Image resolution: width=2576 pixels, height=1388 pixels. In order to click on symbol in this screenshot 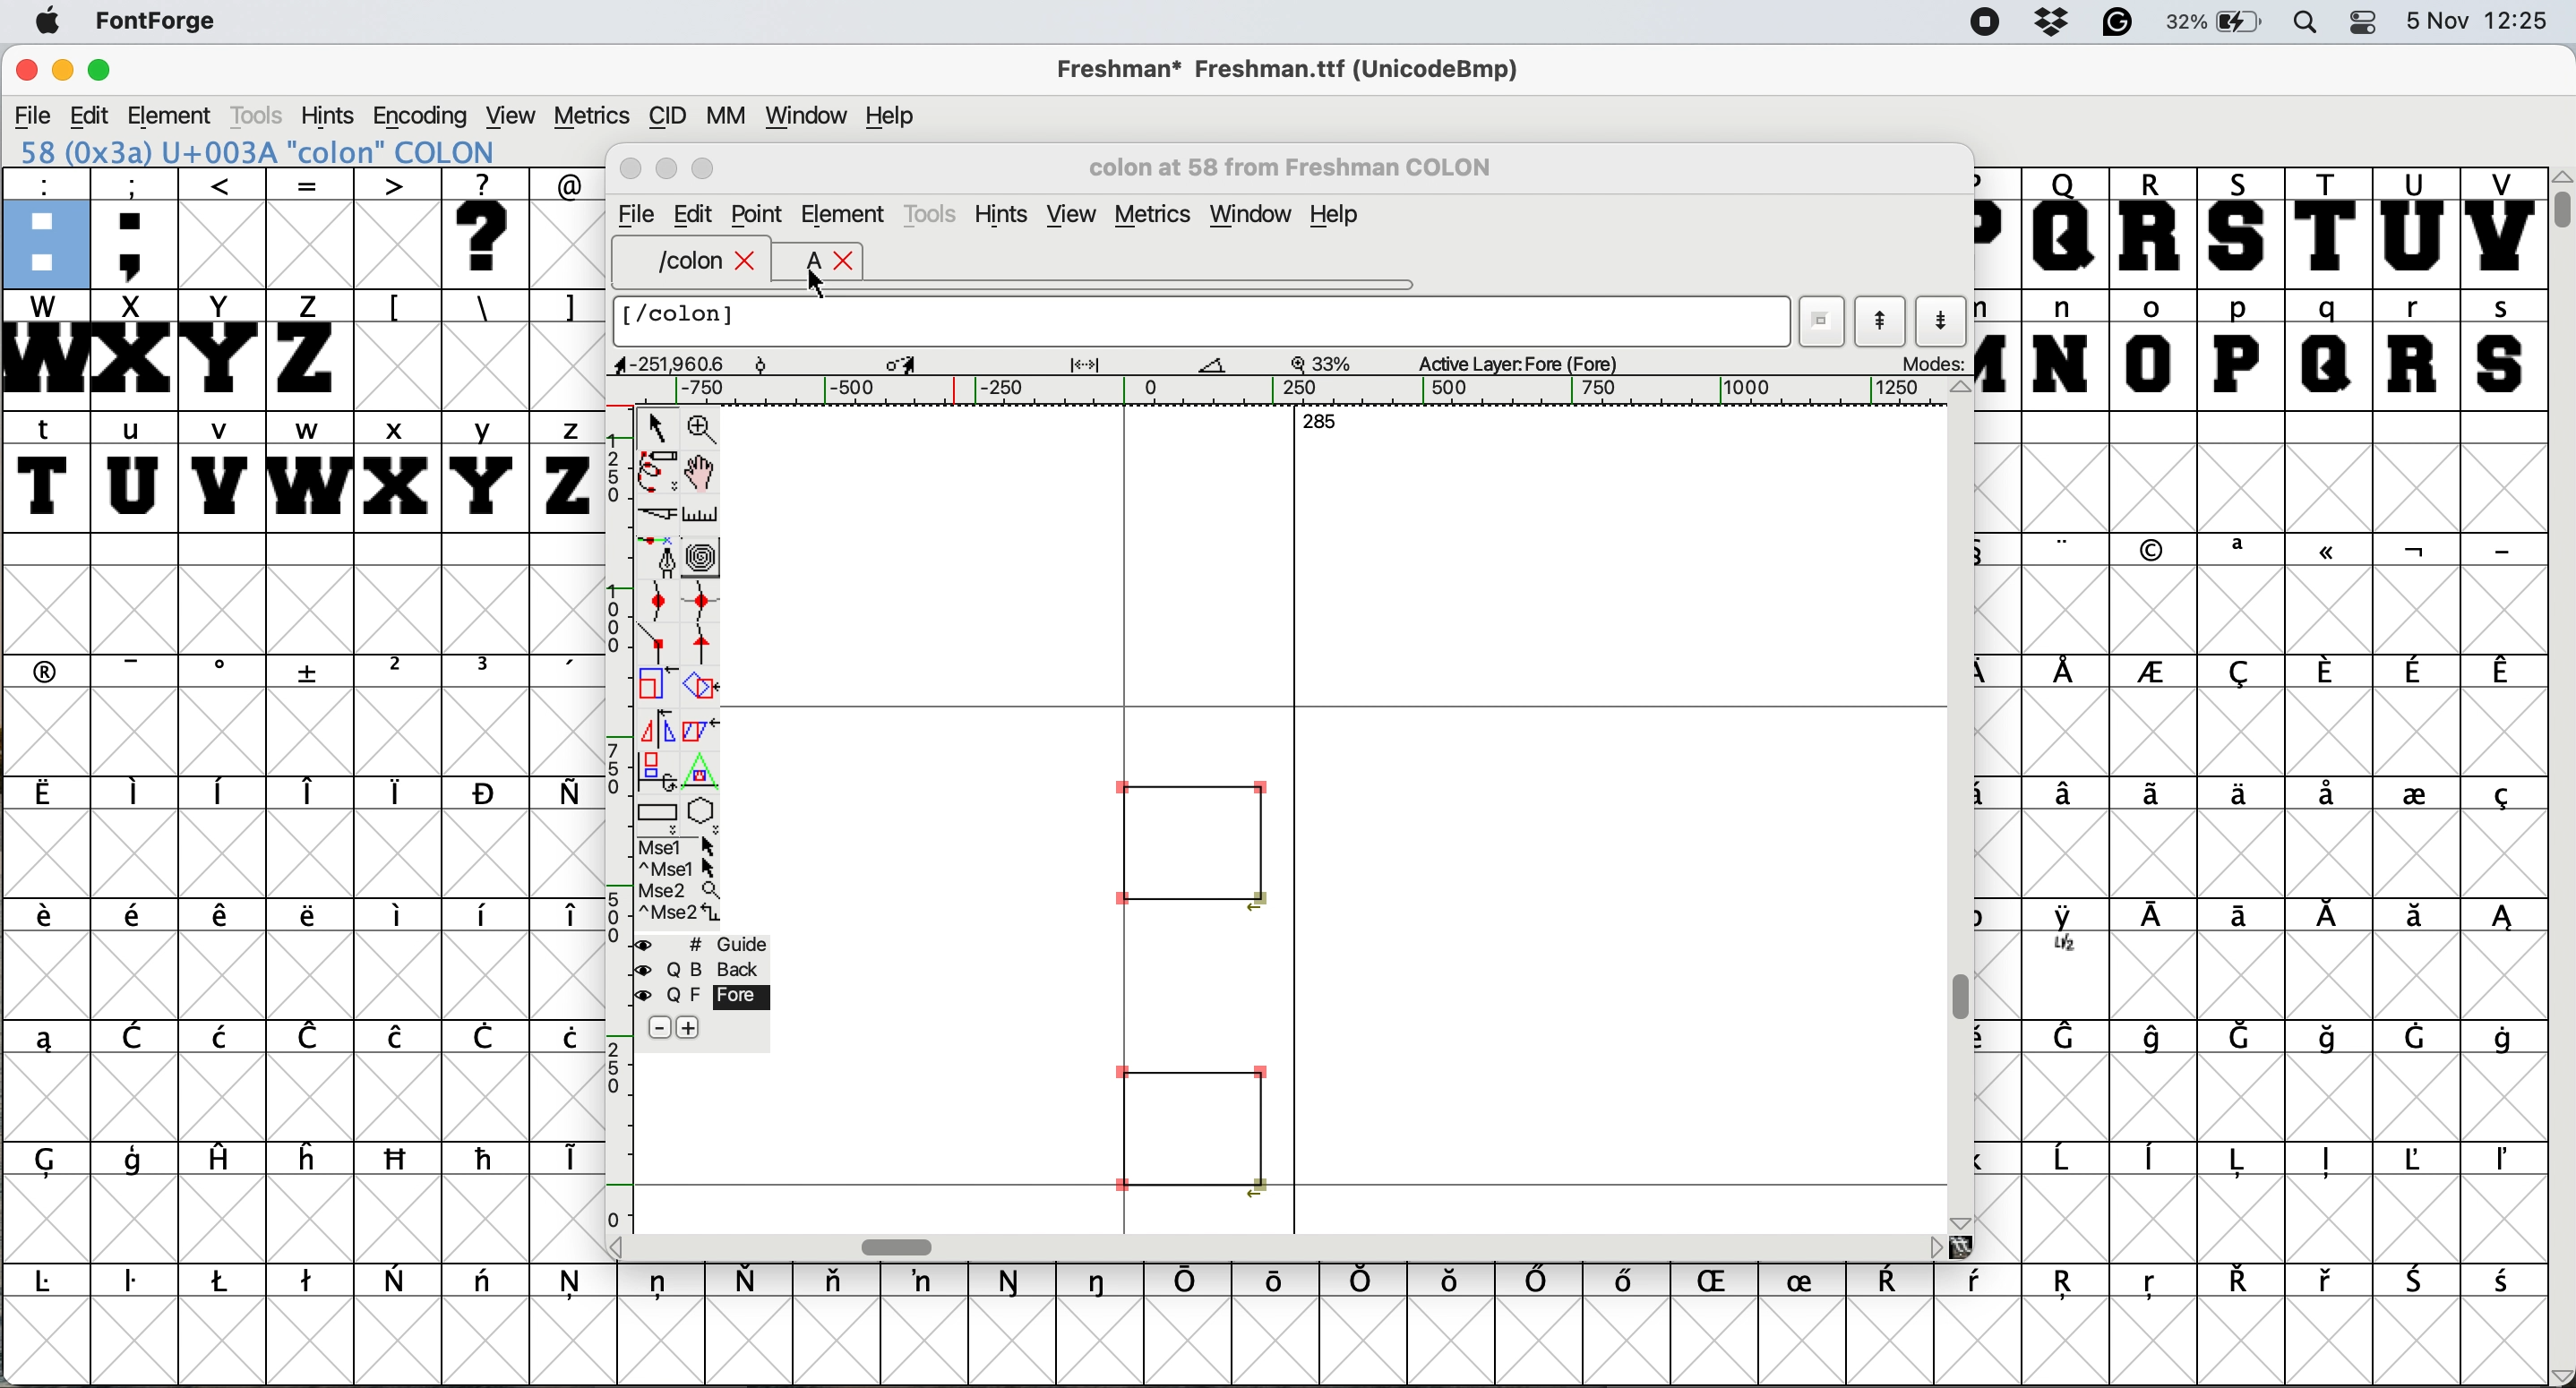, I will do `click(2068, 1287)`.